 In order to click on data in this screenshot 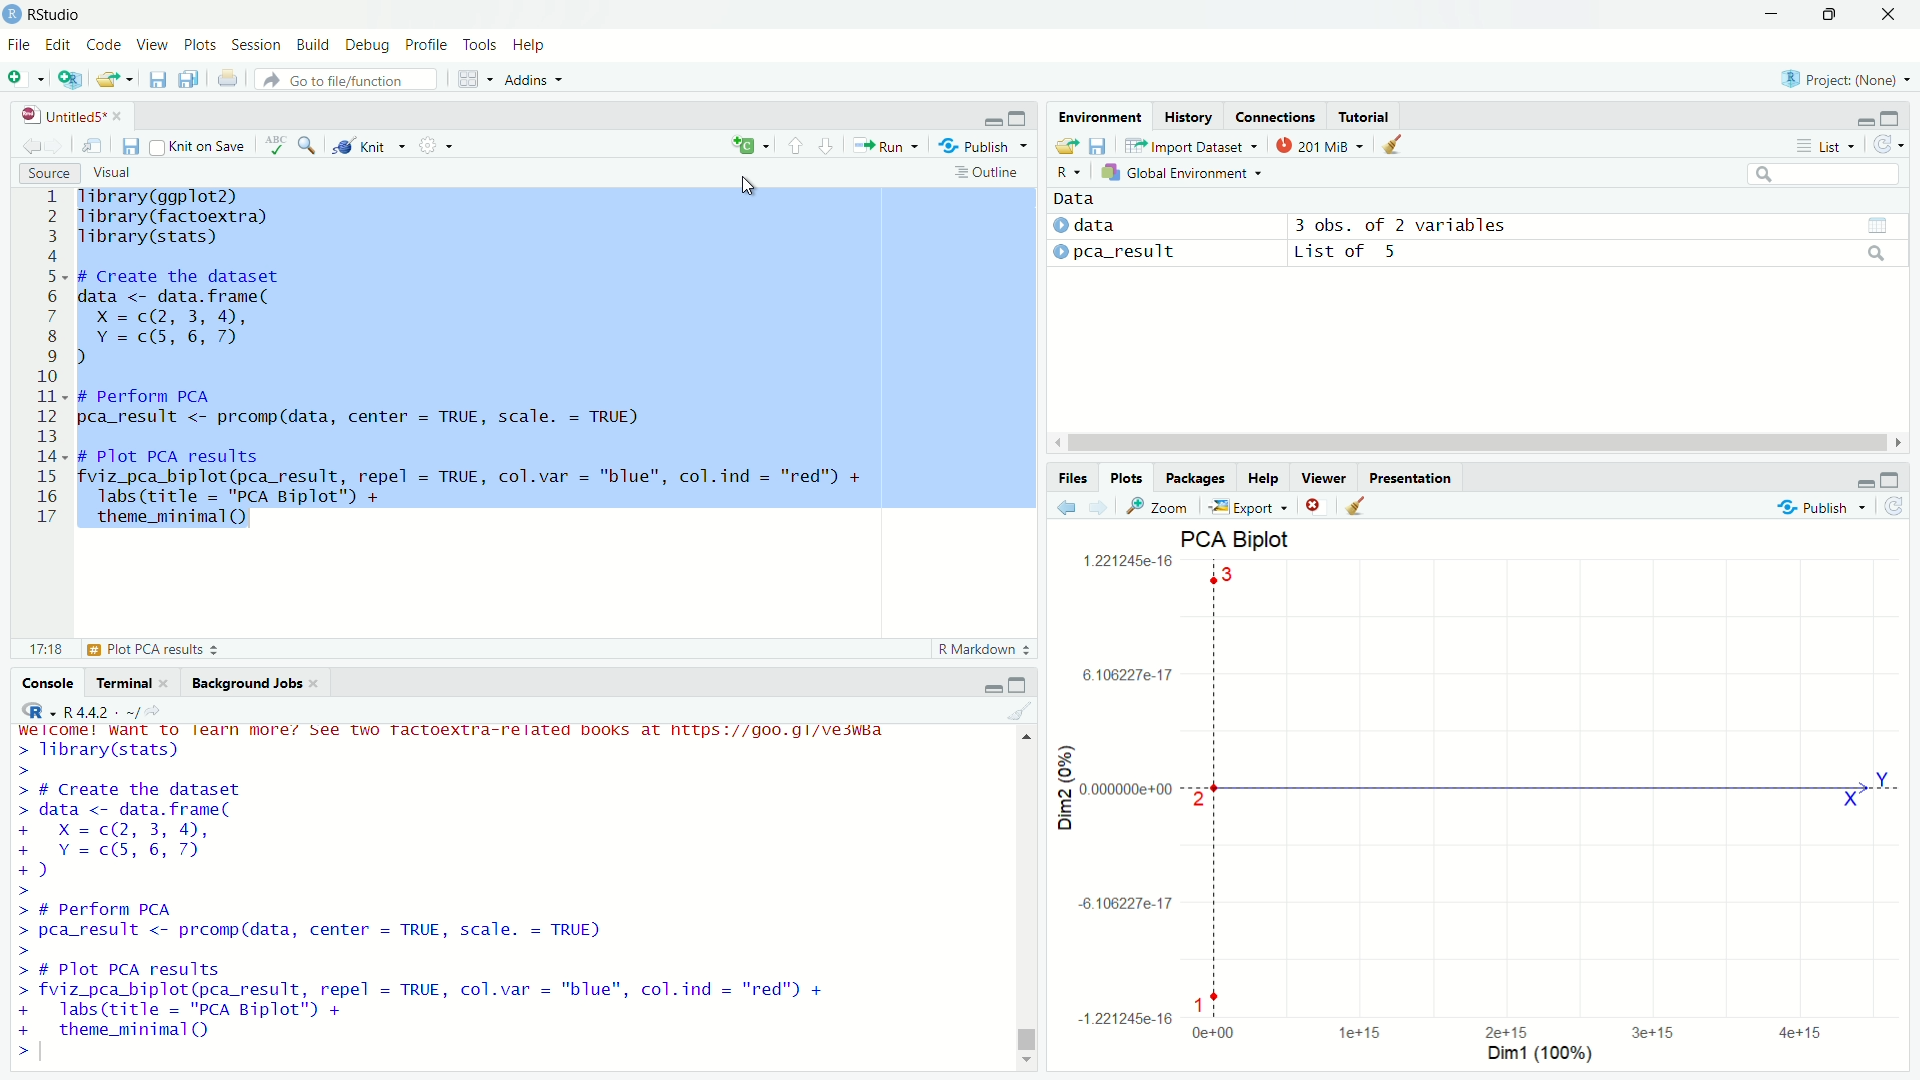, I will do `click(1090, 227)`.